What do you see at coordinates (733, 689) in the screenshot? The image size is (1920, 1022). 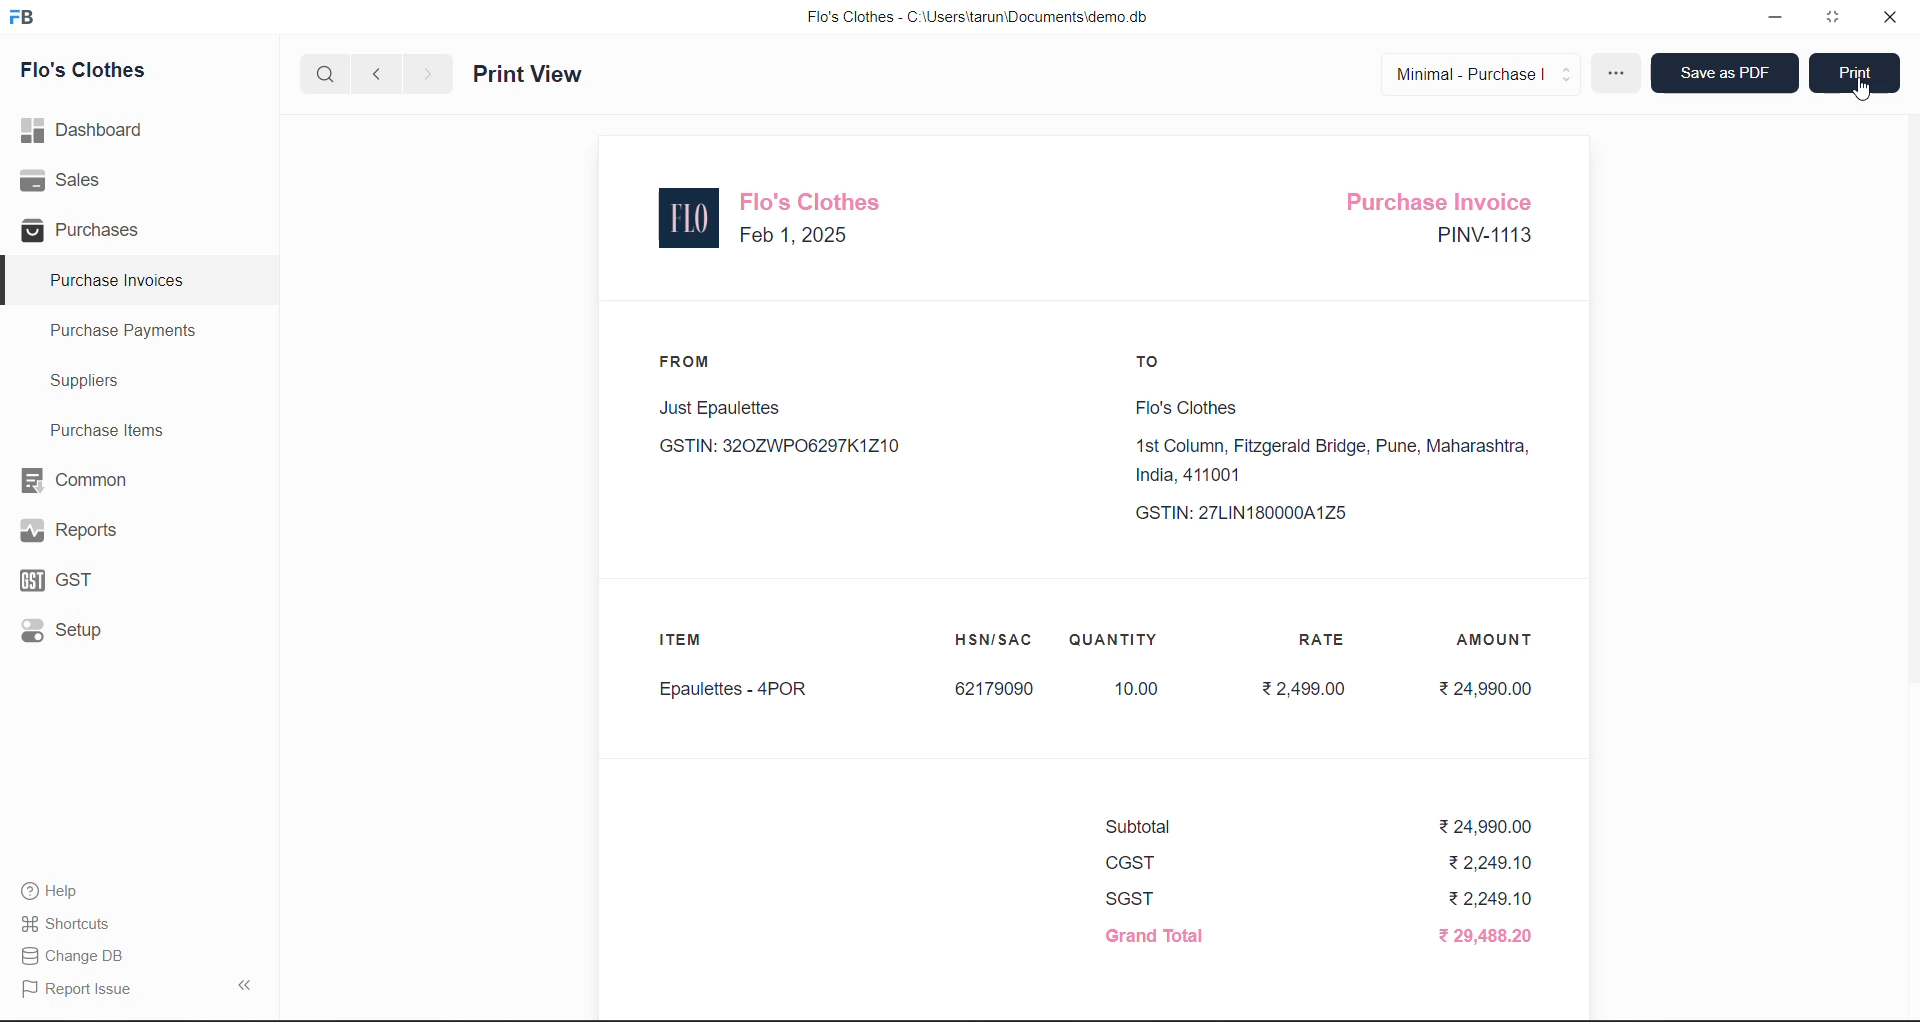 I see `Epaulettes - 4POR` at bounding box center [733, 689].